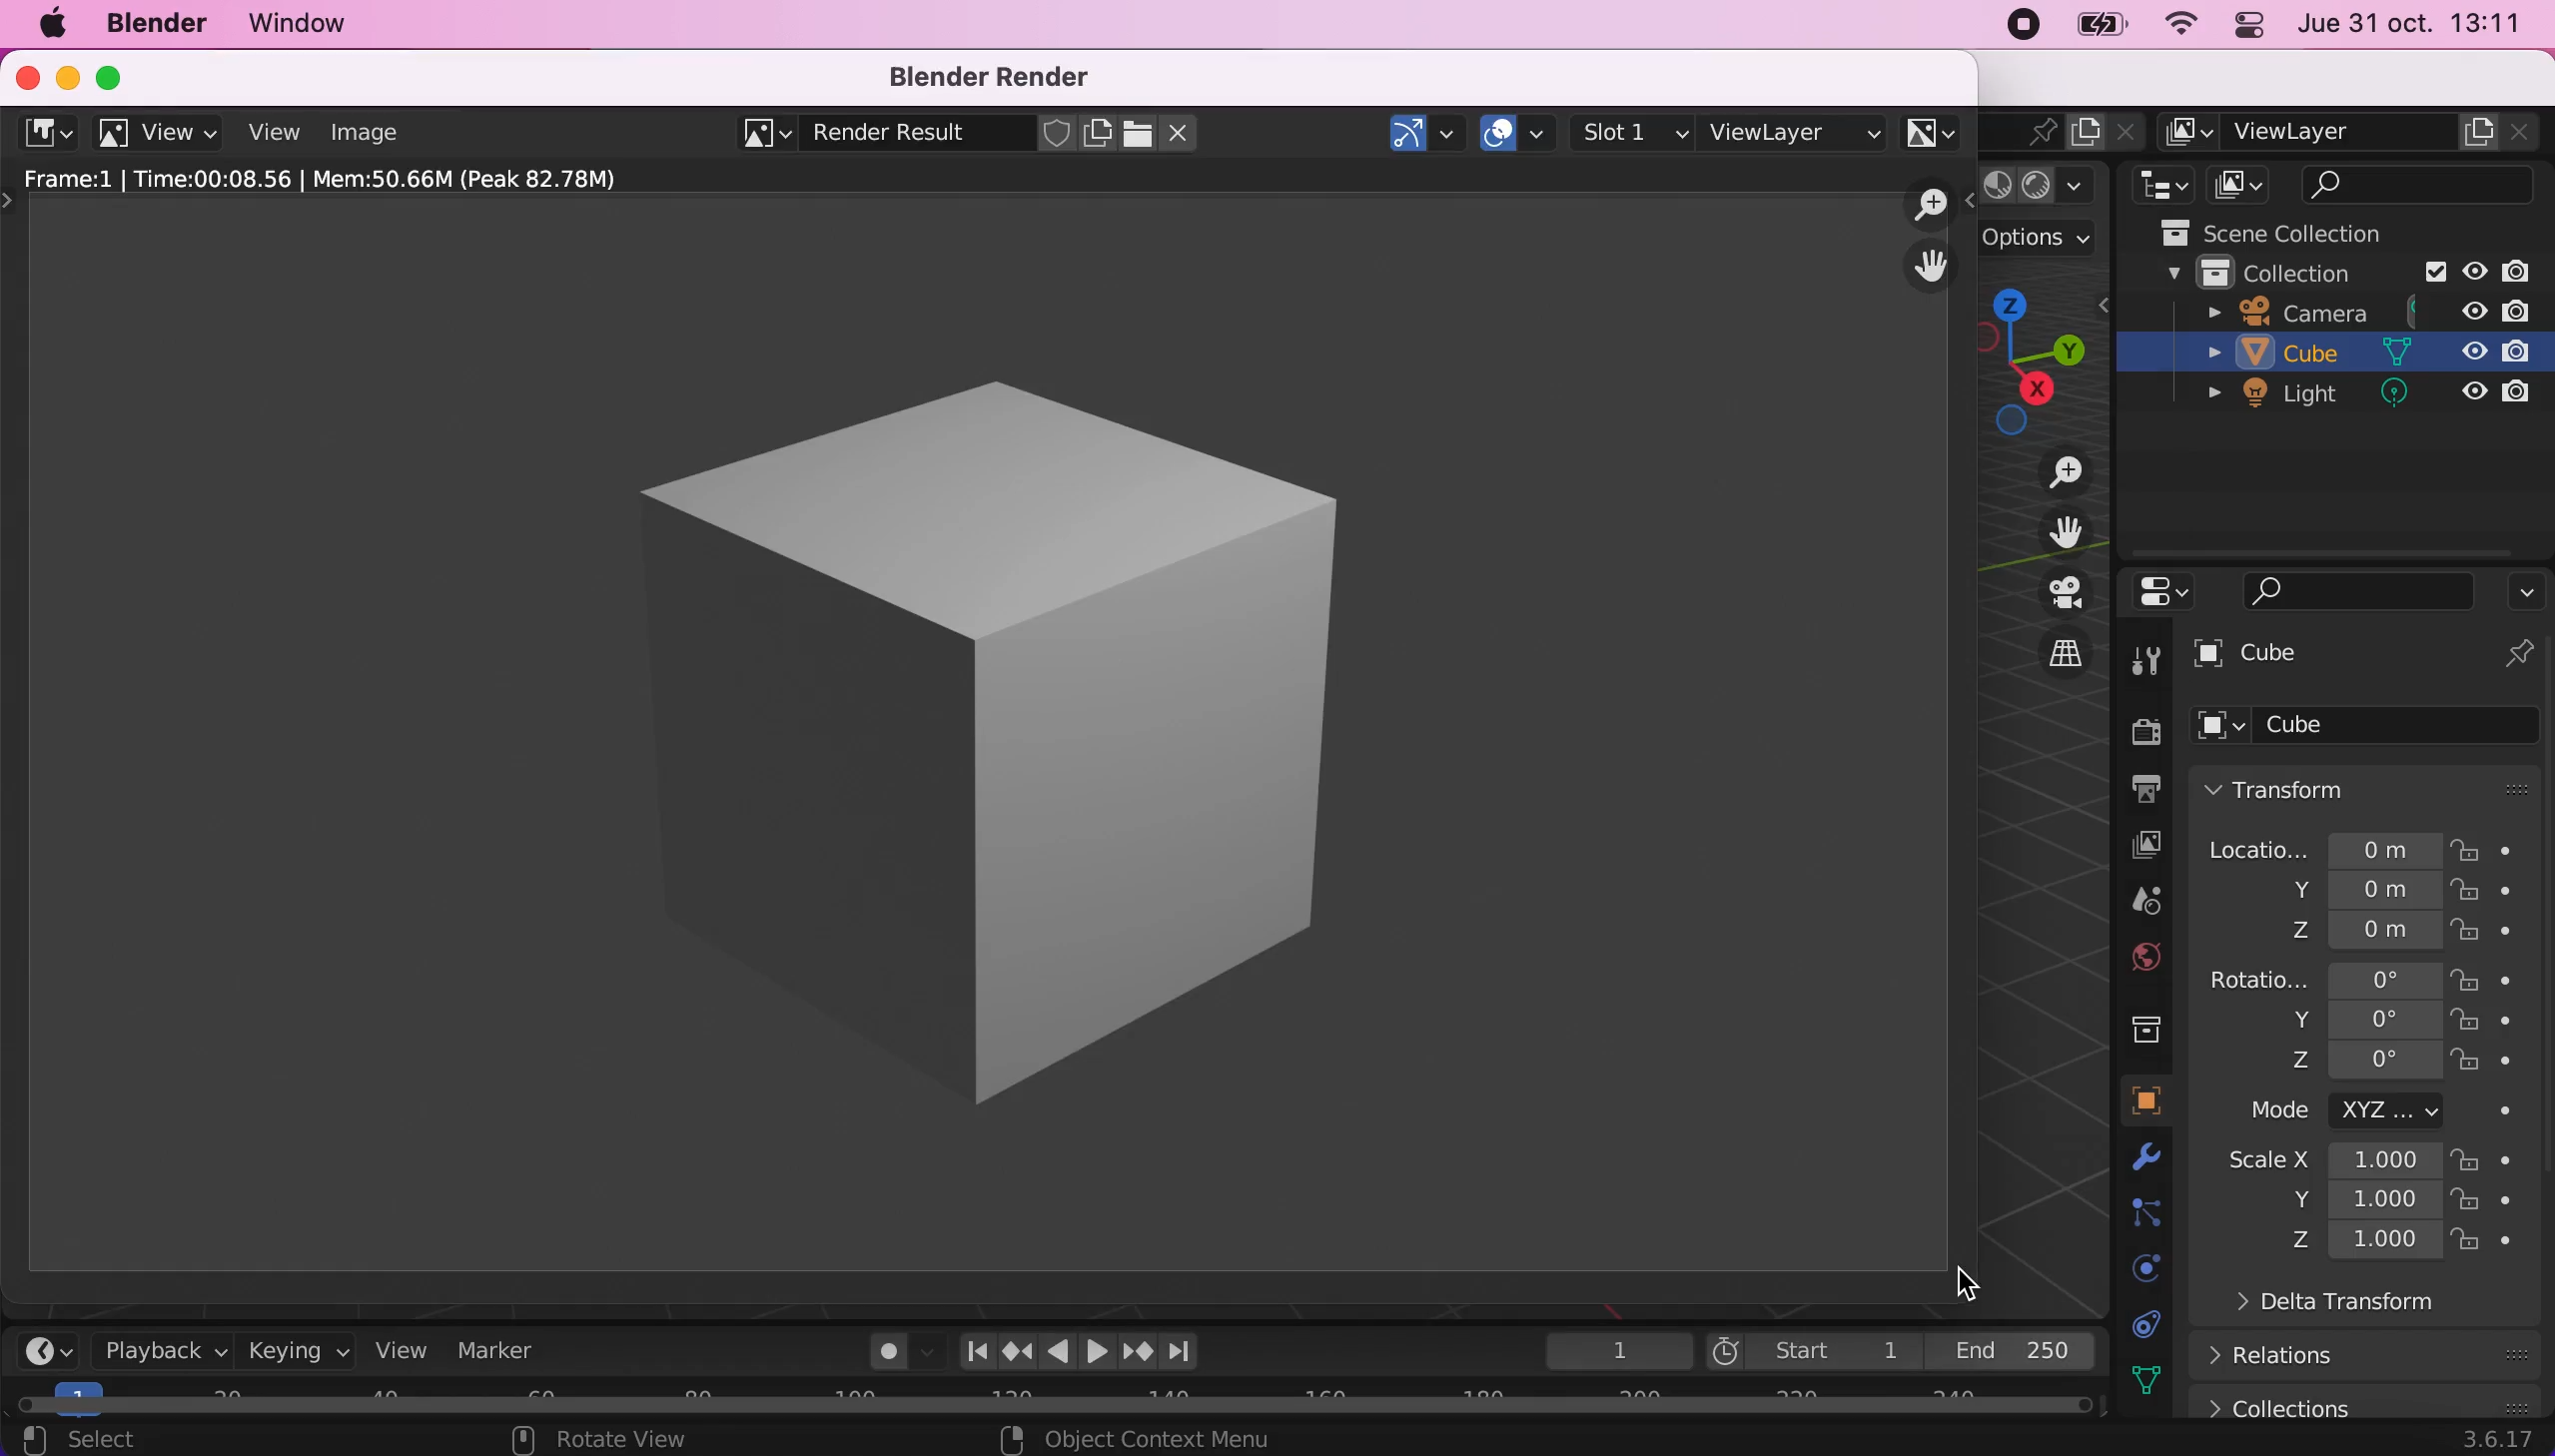 The height and width of the screenshot is (1456, 2555). I want to click on tool, so click(2146, 661).